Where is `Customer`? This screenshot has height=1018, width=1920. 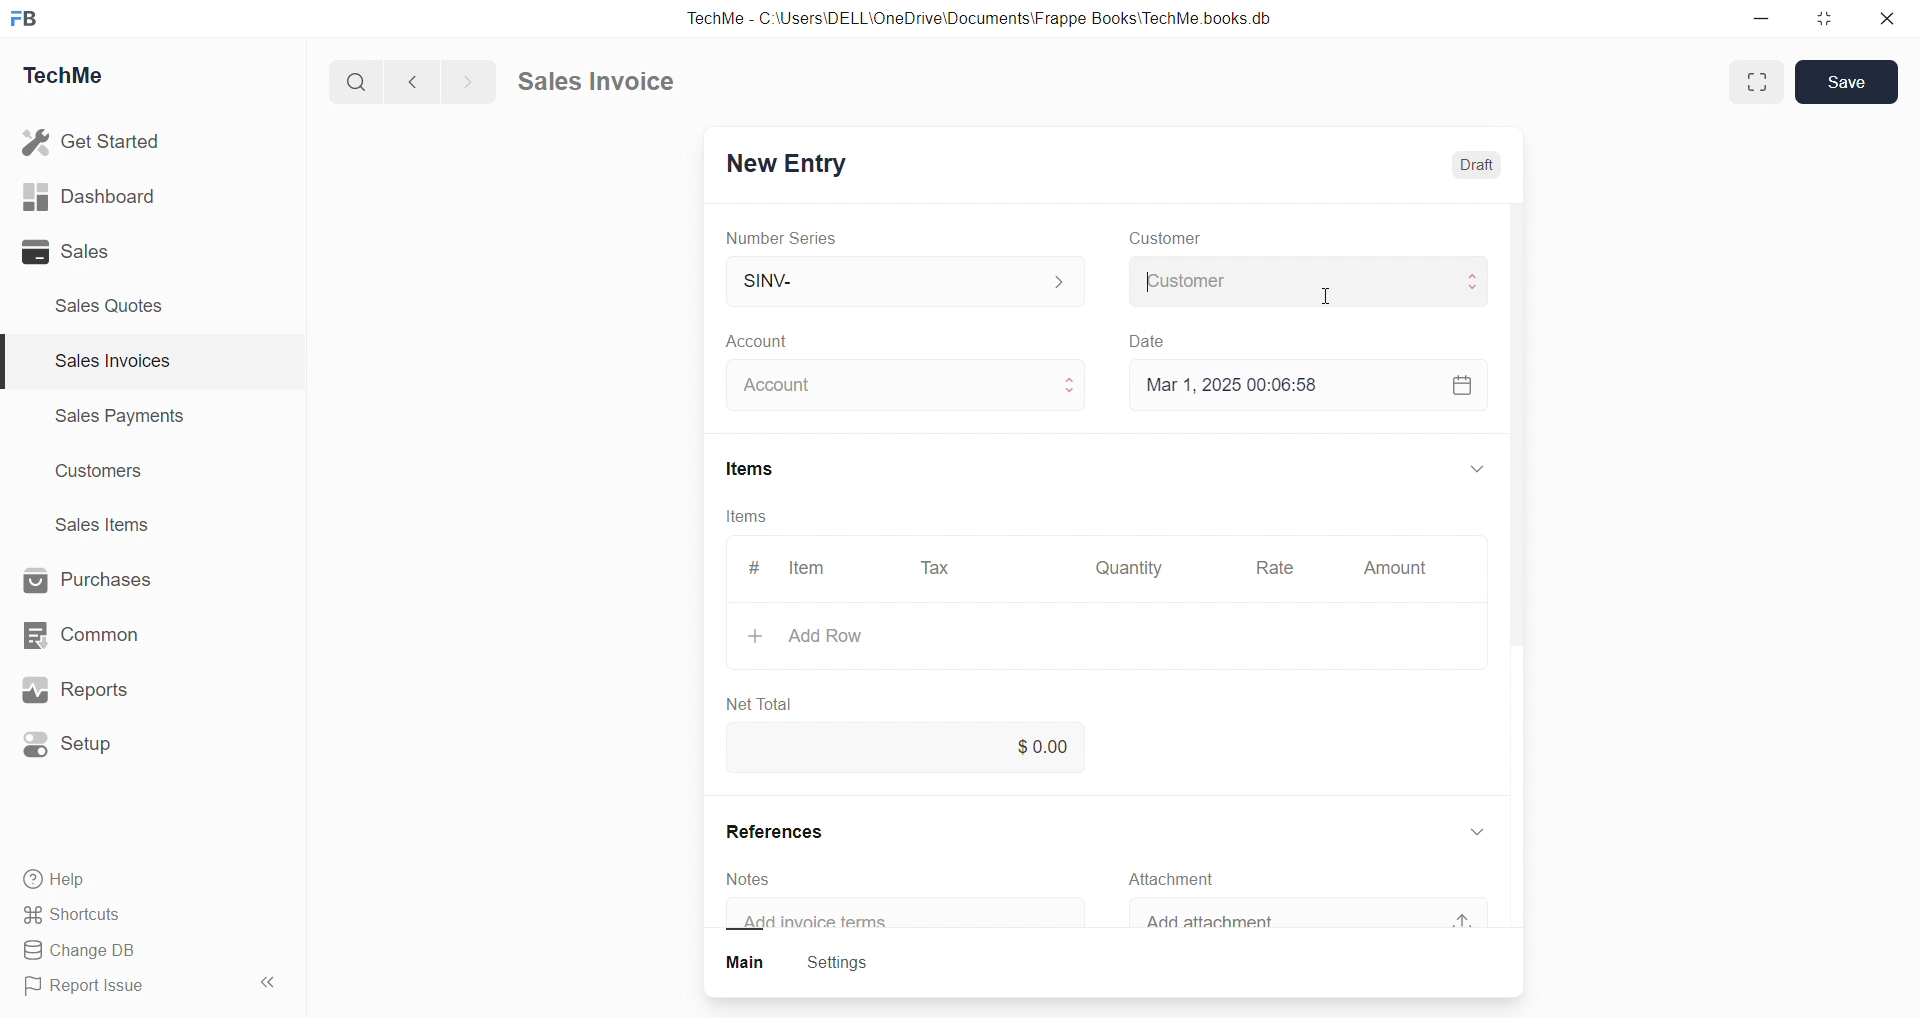
Customer is located at coordinates (1166, 239).